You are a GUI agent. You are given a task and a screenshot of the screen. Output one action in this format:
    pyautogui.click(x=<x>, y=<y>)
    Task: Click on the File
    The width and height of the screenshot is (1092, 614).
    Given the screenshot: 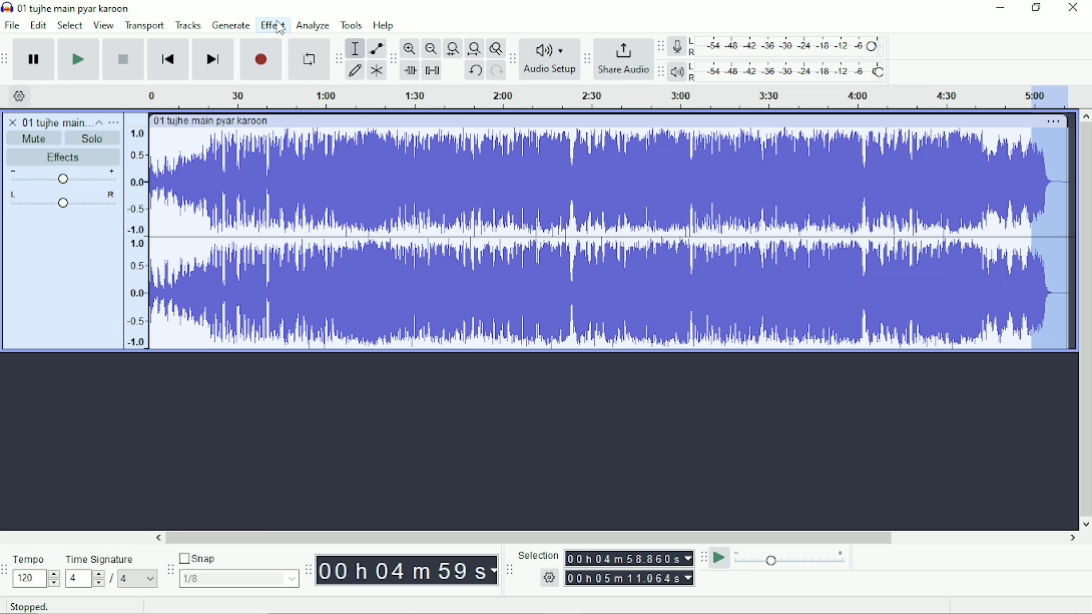 What is the action you would take?
    pyautogui.click(x=13, y=26)
    